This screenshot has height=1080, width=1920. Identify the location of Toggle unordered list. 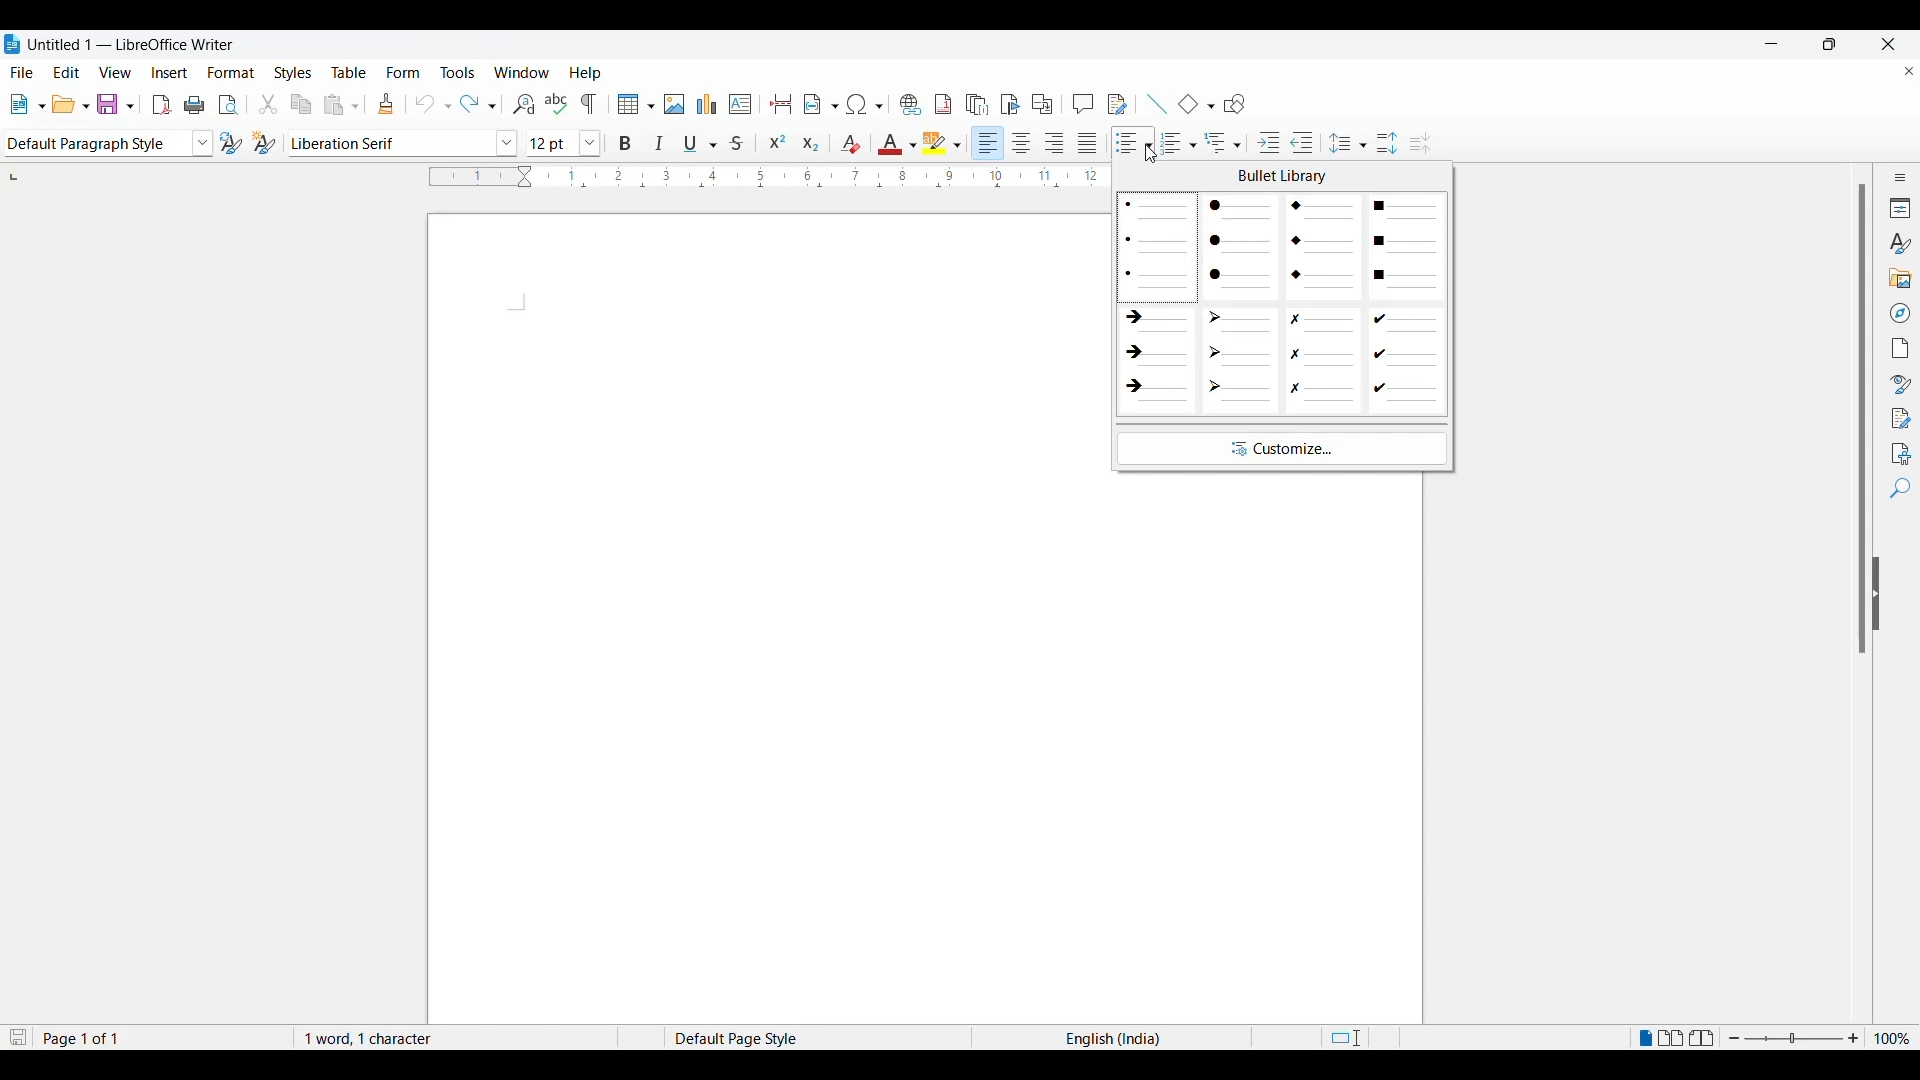
(1129, 139).